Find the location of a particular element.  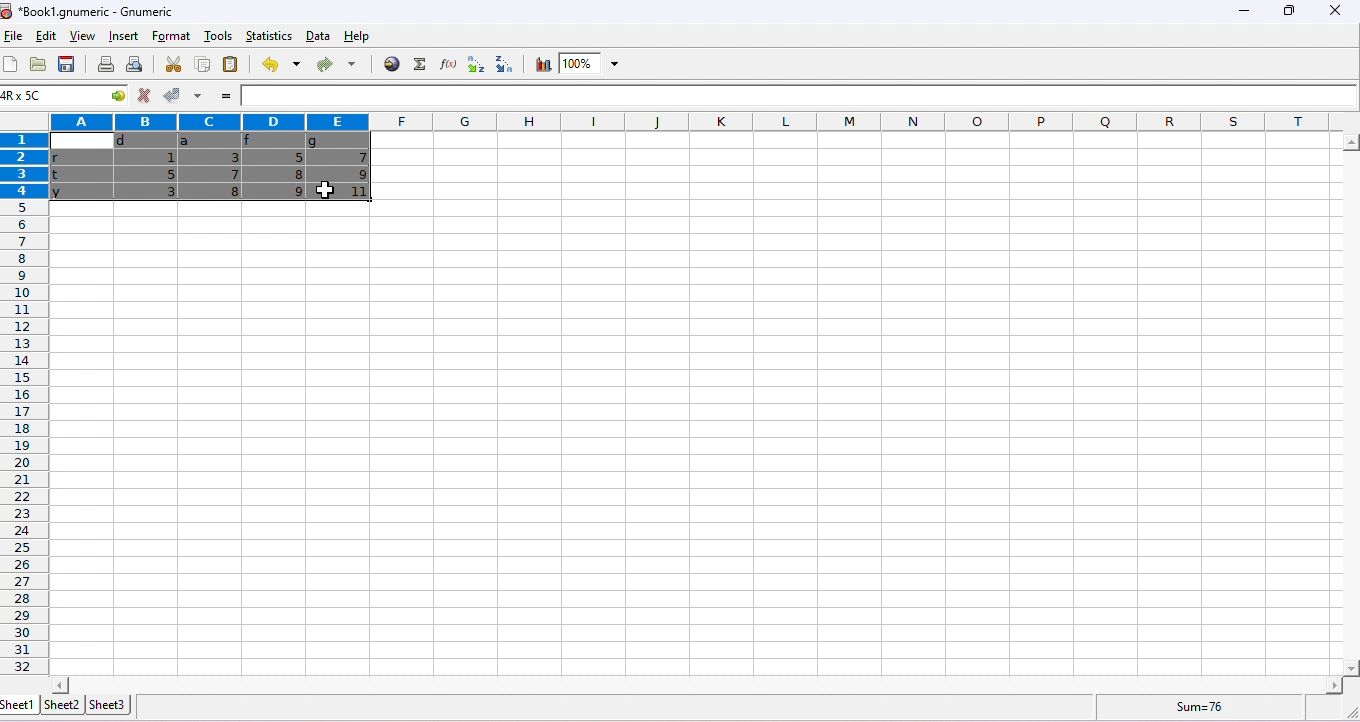

reject is located at coordinates (143, 96).